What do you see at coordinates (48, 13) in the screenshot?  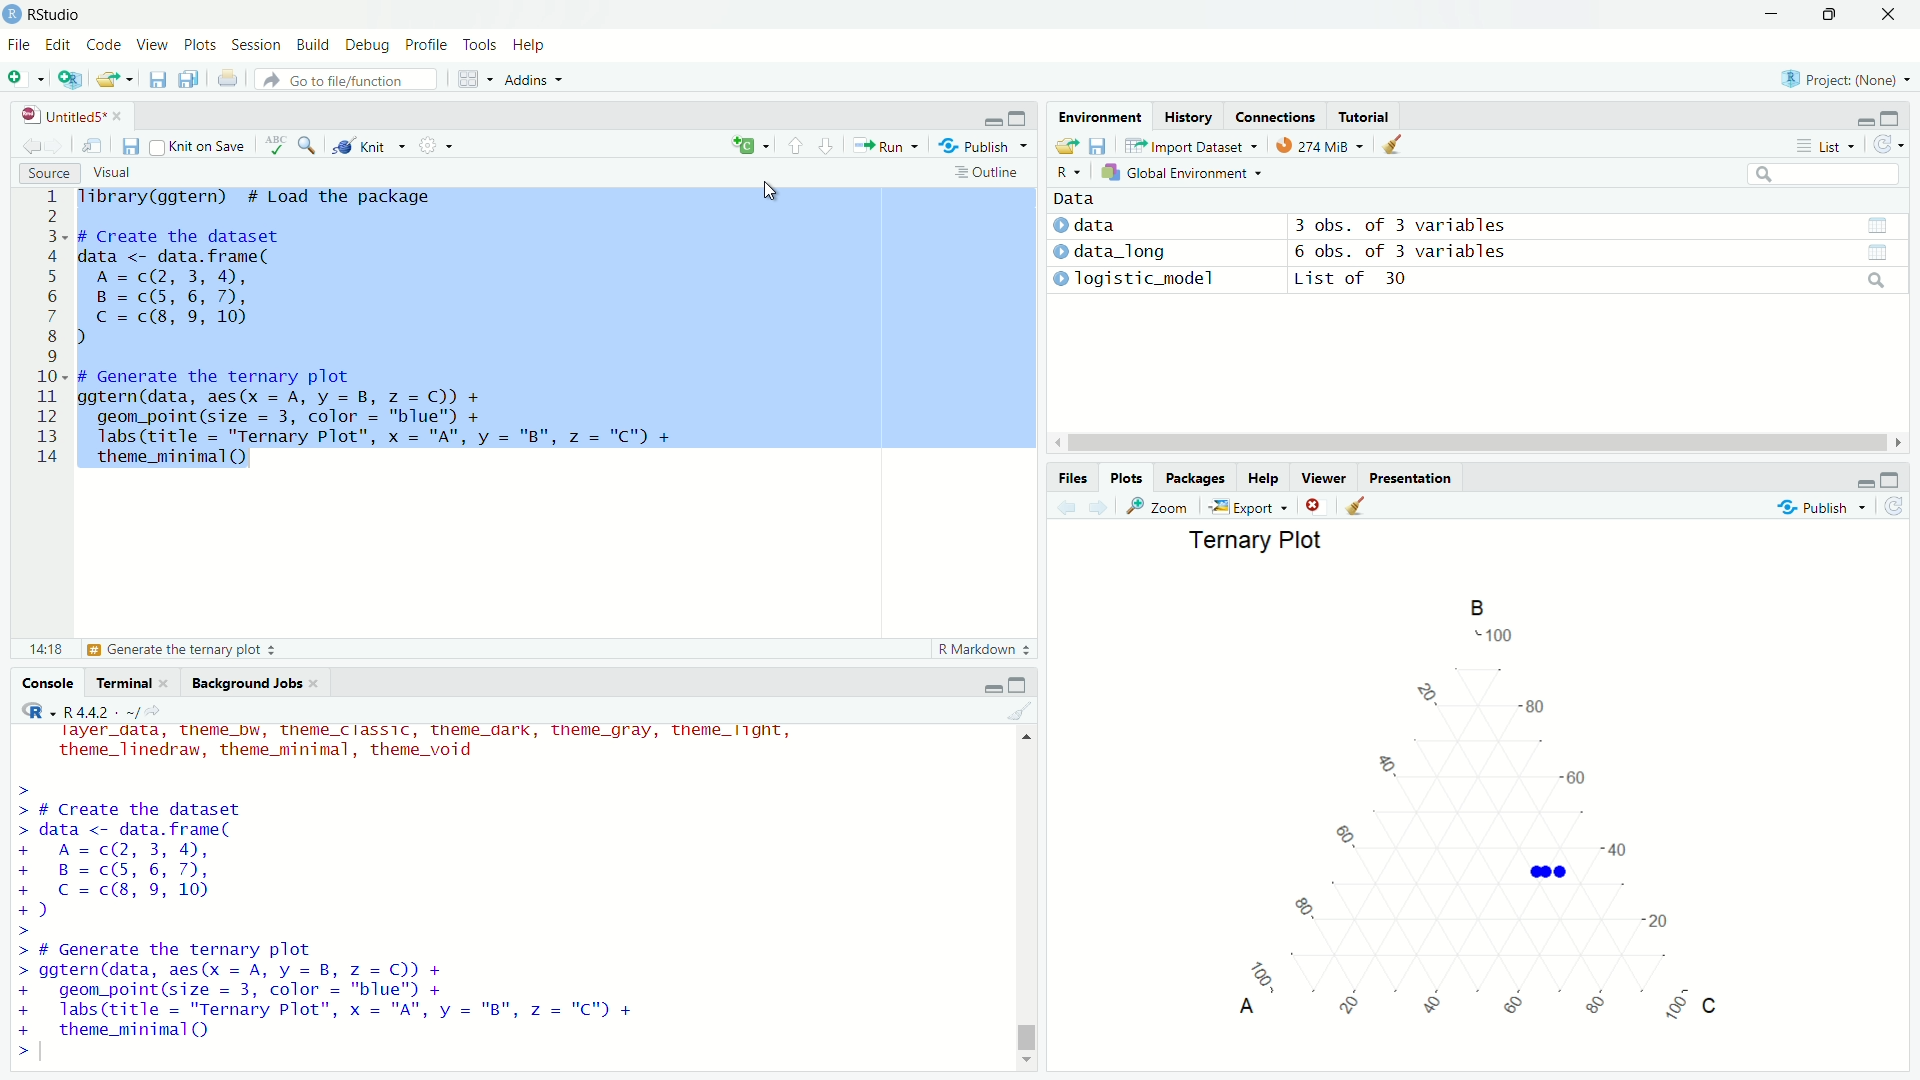 I see `RStudio` at bounding box center [48, 13].